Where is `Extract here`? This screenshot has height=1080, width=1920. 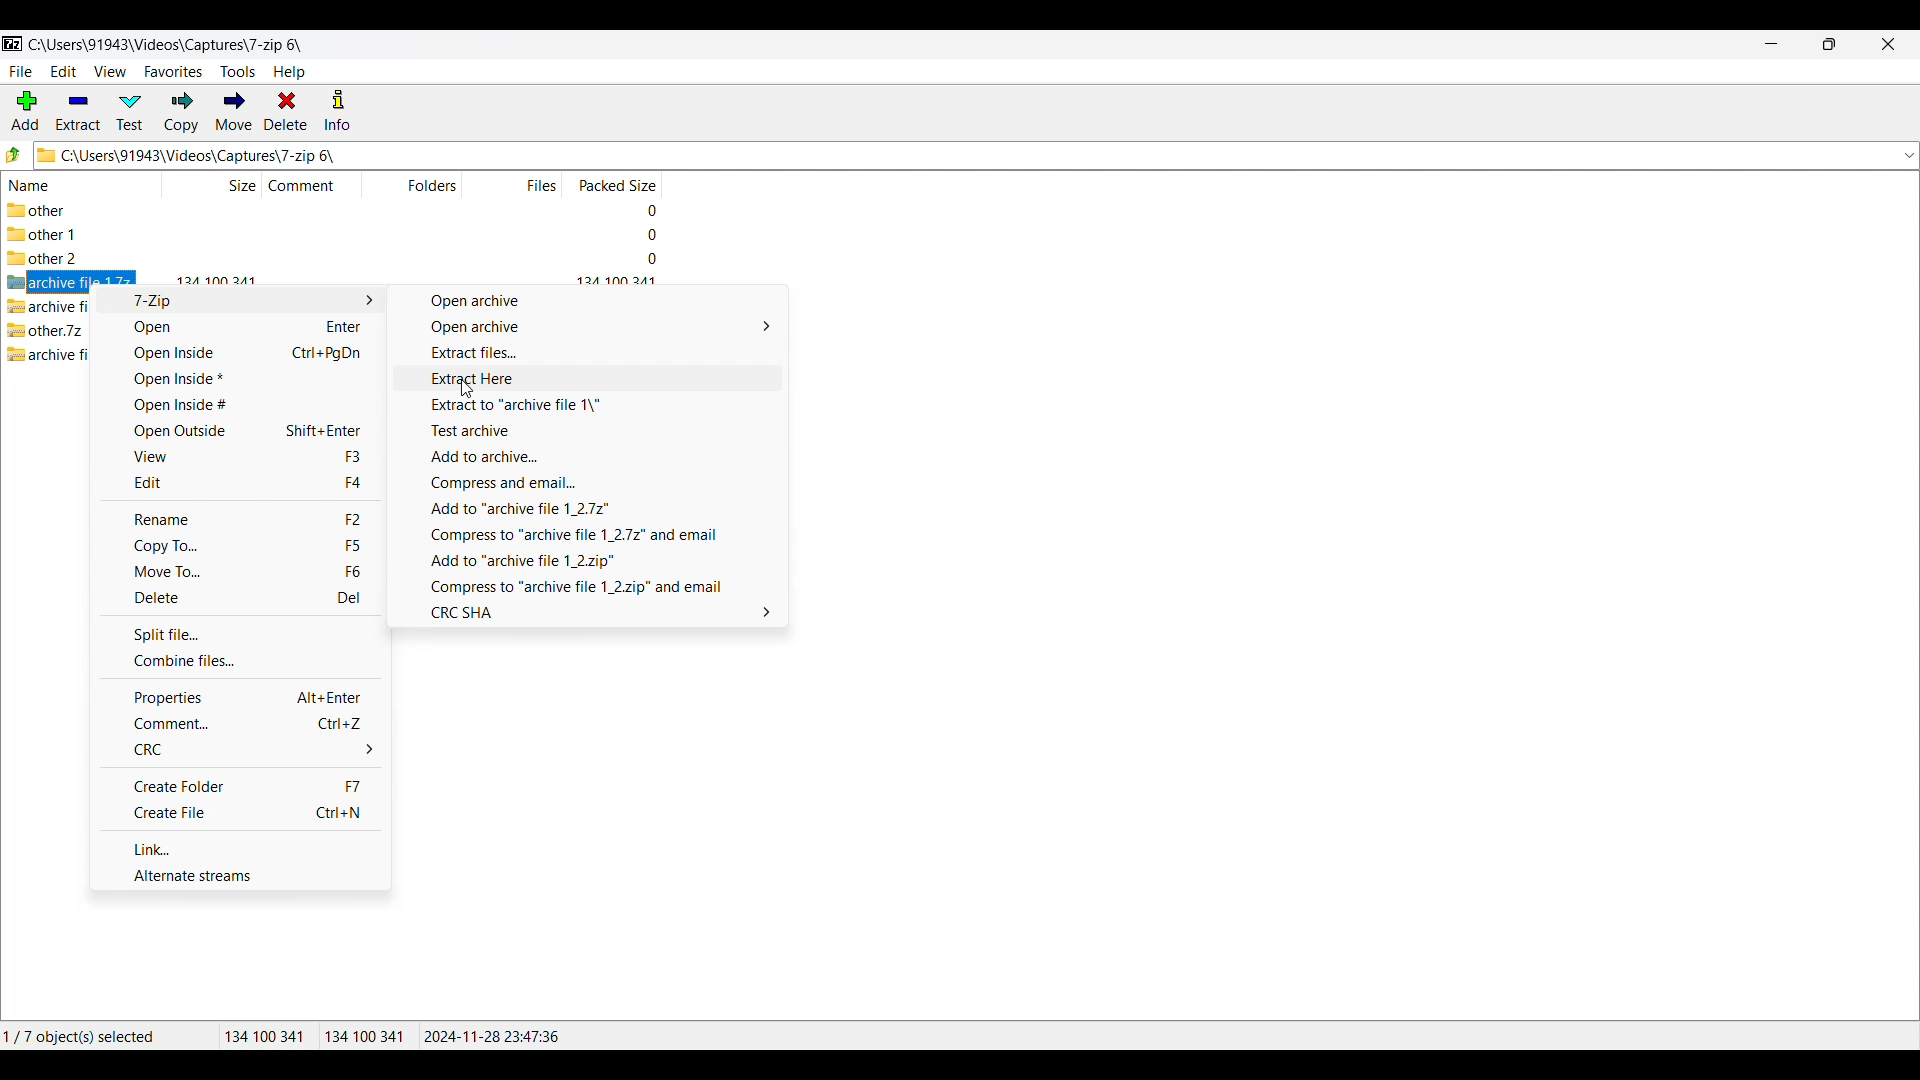 Extract here is located at coordinates (589, 378).